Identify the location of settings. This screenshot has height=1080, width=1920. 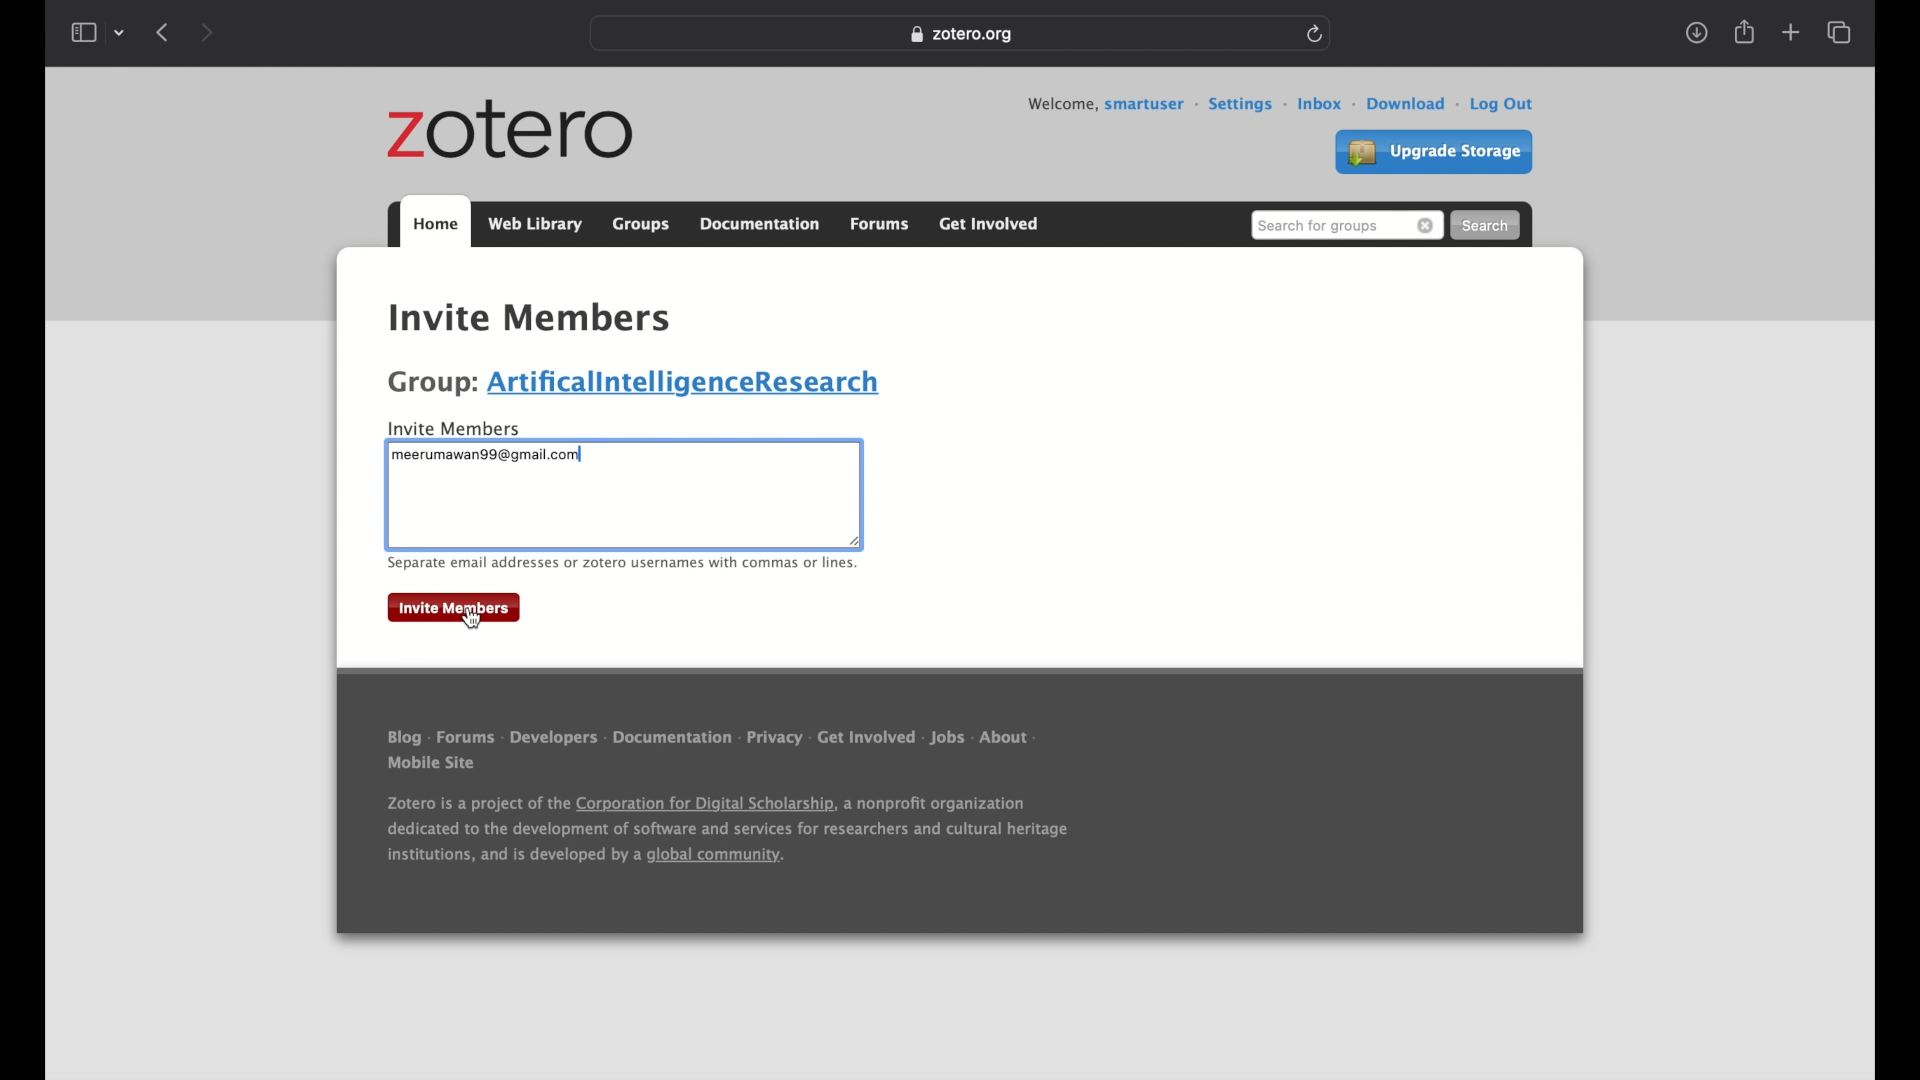
(791, 281).